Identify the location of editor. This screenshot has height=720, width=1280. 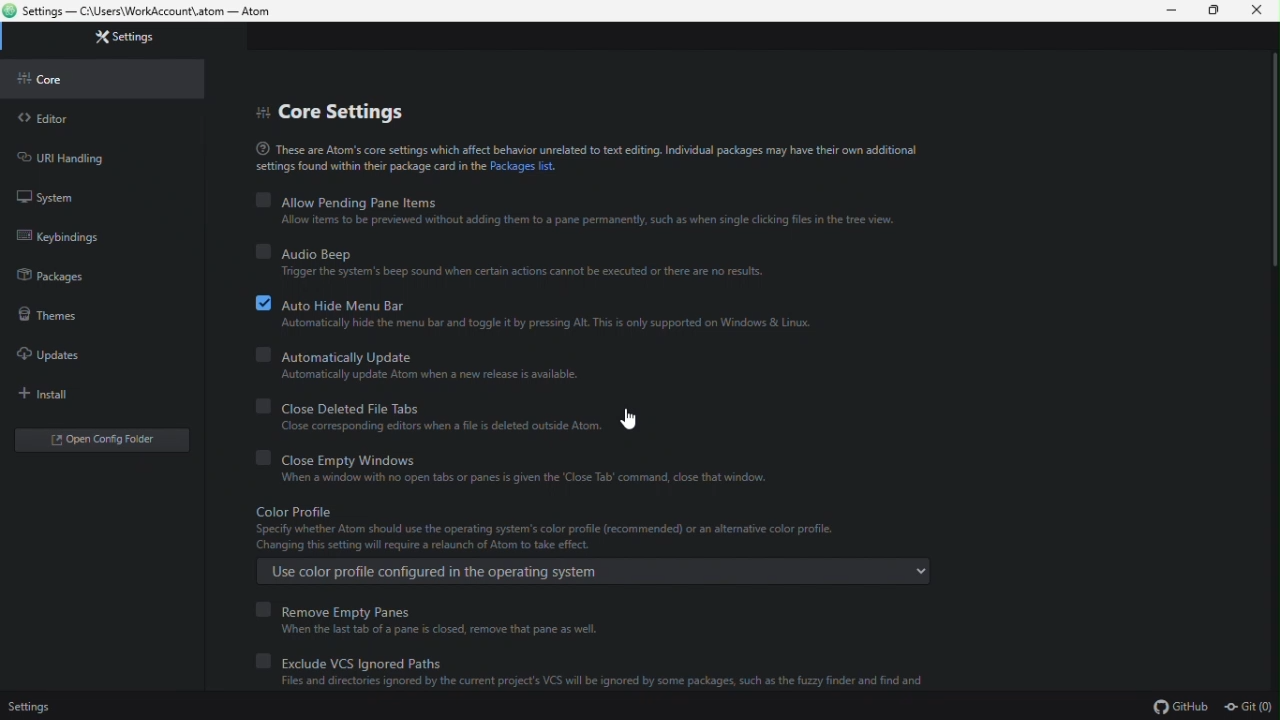
(102, 115).